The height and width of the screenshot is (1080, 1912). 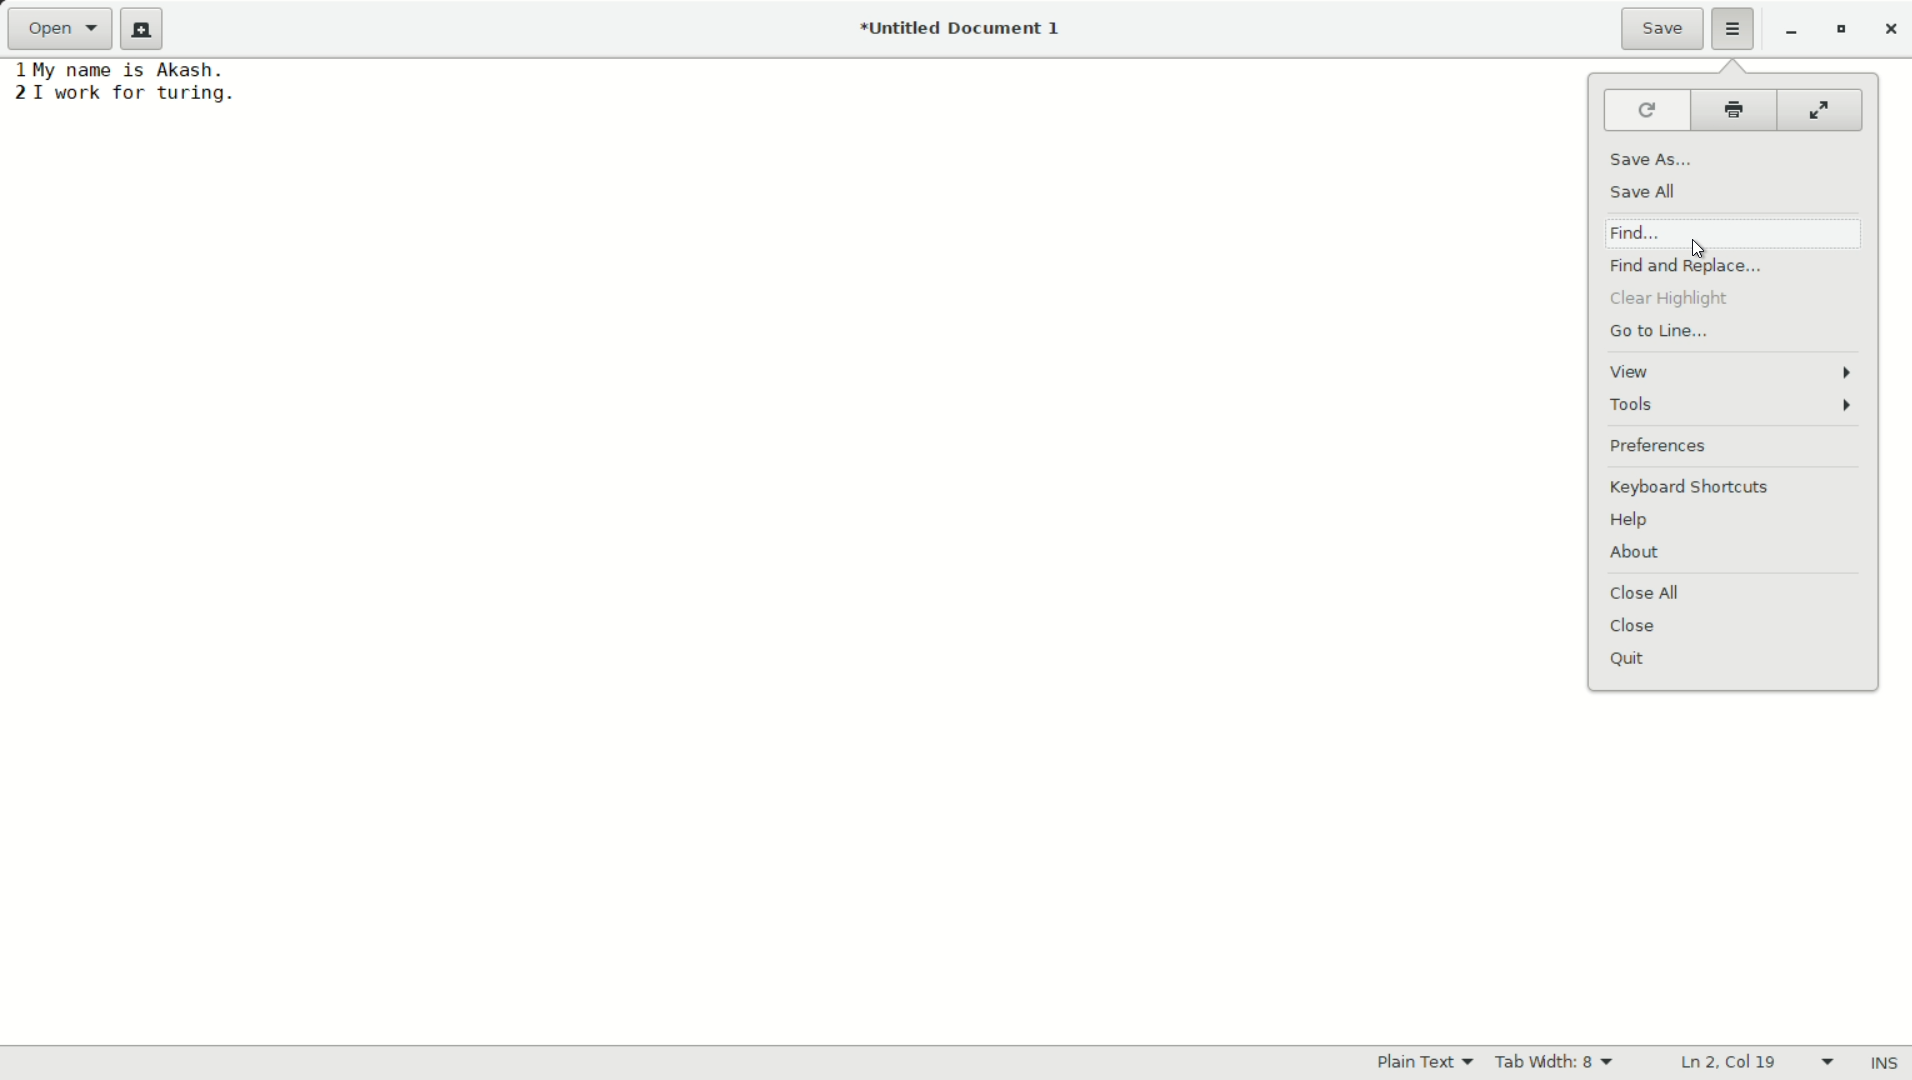 I want to click on line and columns, so click(x=1759, y=1061).